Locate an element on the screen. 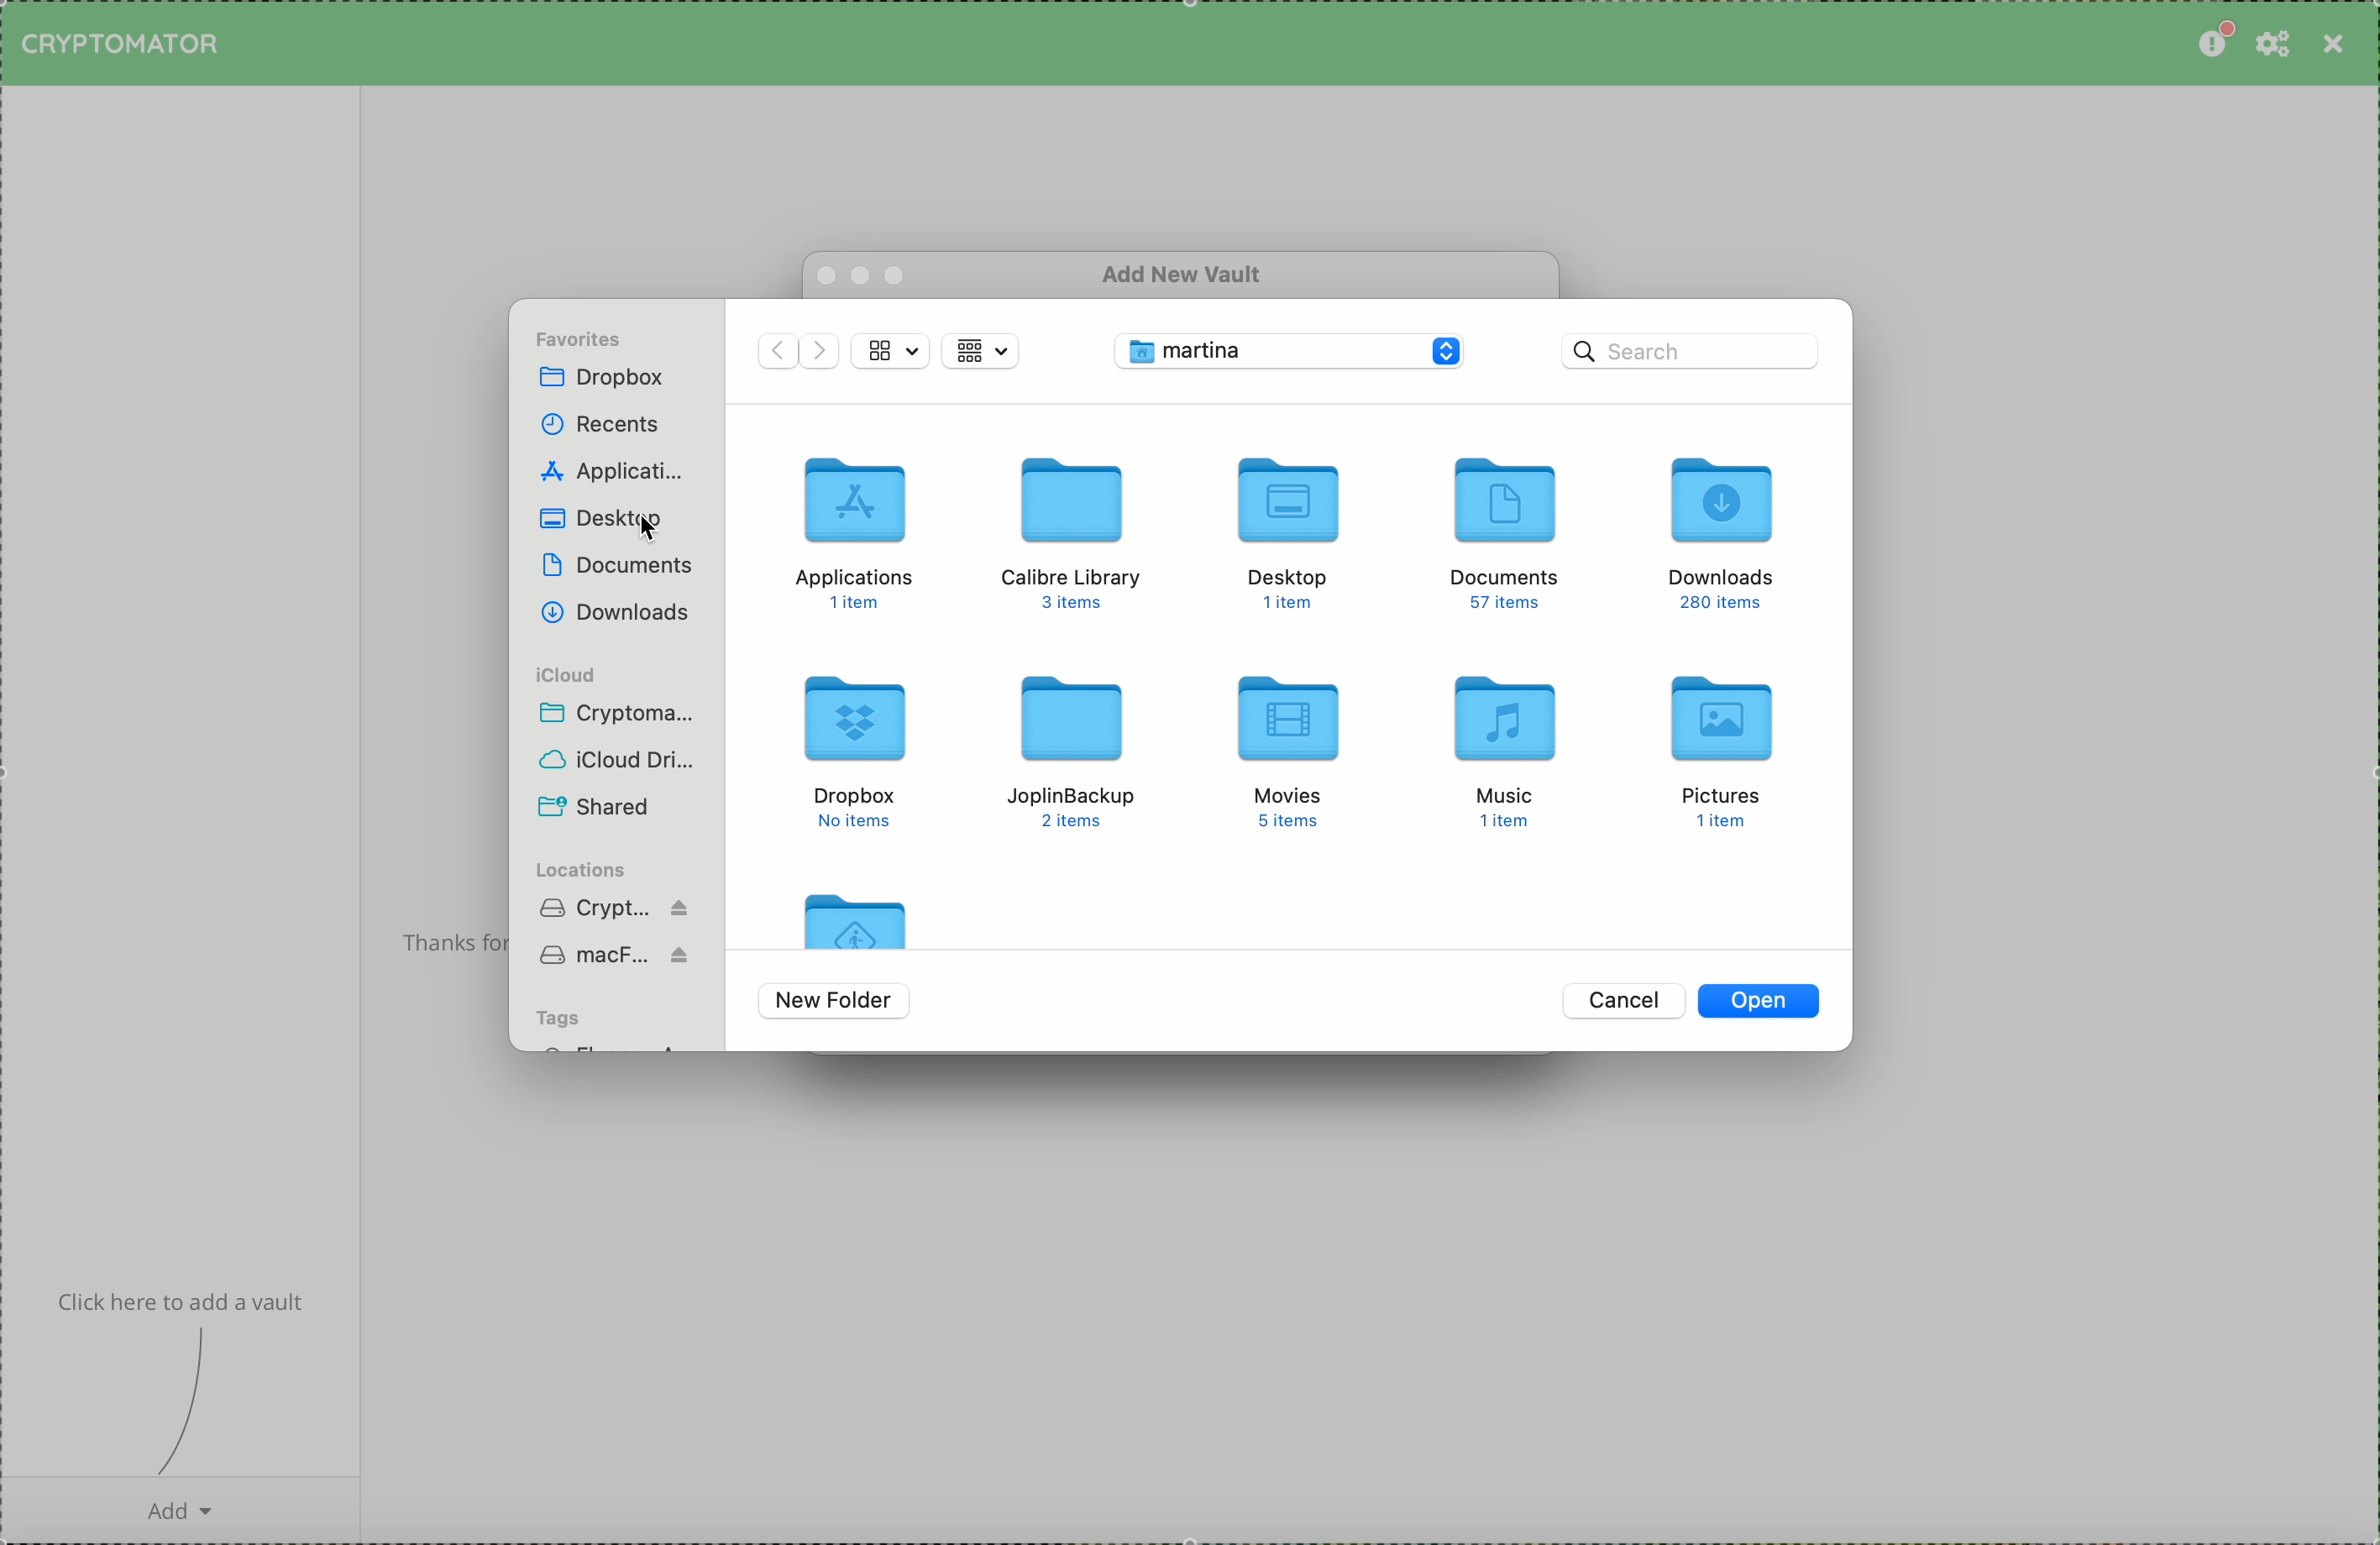 The height and width of the screenshot is (1545, 2380). dropbox folder is located at coordinates (856, 748).